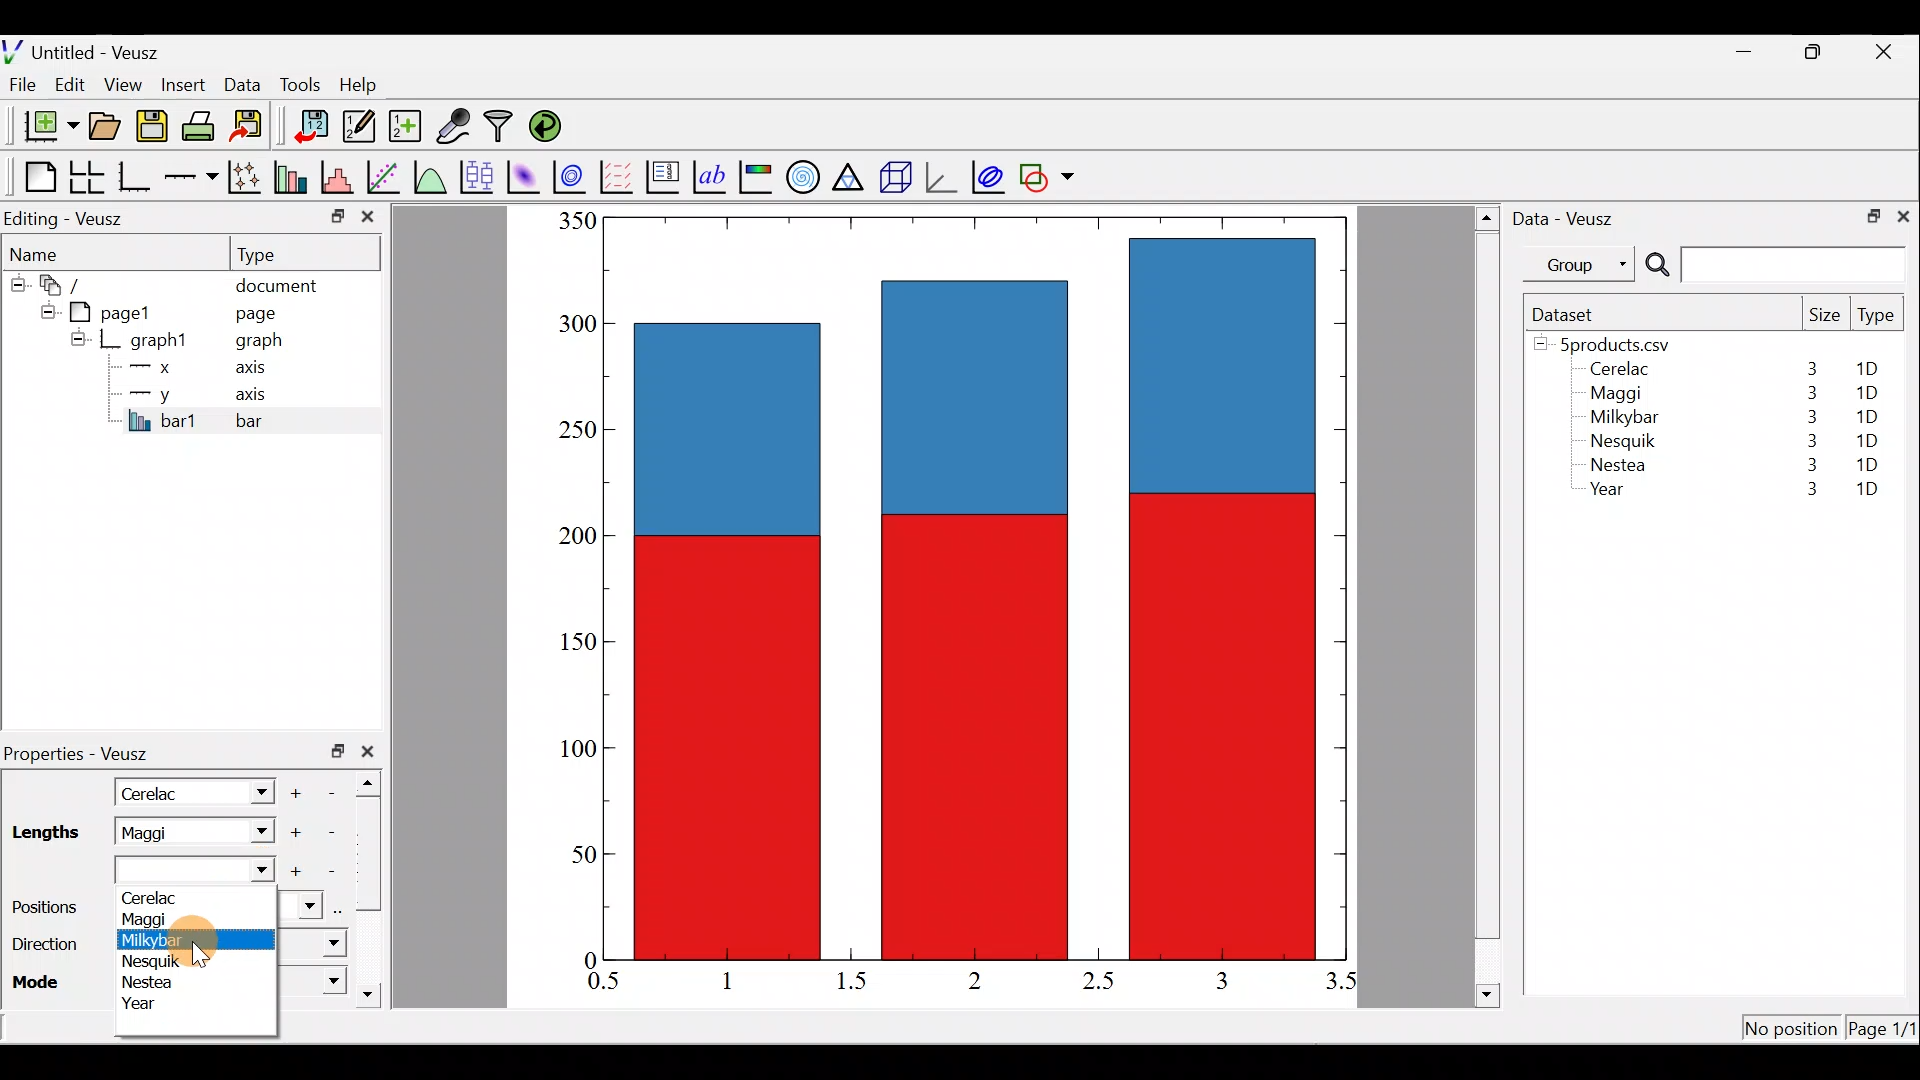 This screenshot has width=1920, height=1080. I want to click on document widget, so click(71, 282).